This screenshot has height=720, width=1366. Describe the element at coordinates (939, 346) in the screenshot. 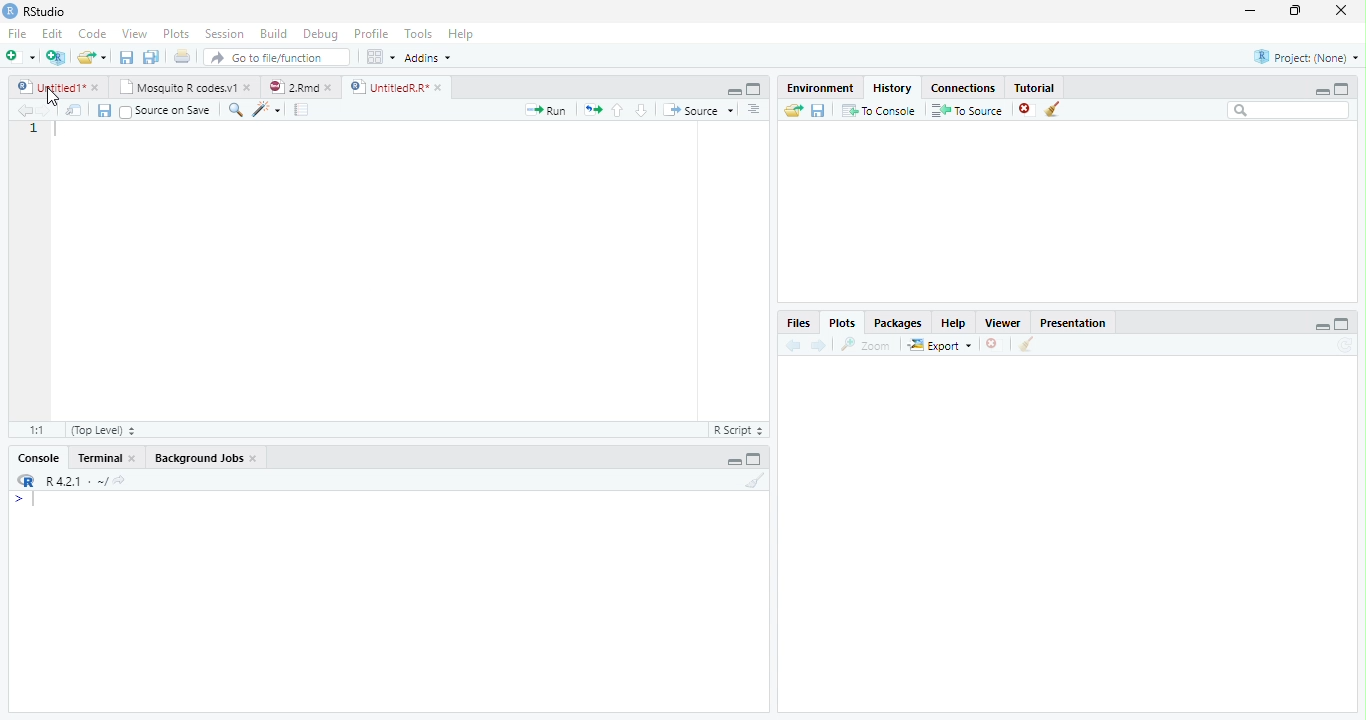

I see `export` at that location.